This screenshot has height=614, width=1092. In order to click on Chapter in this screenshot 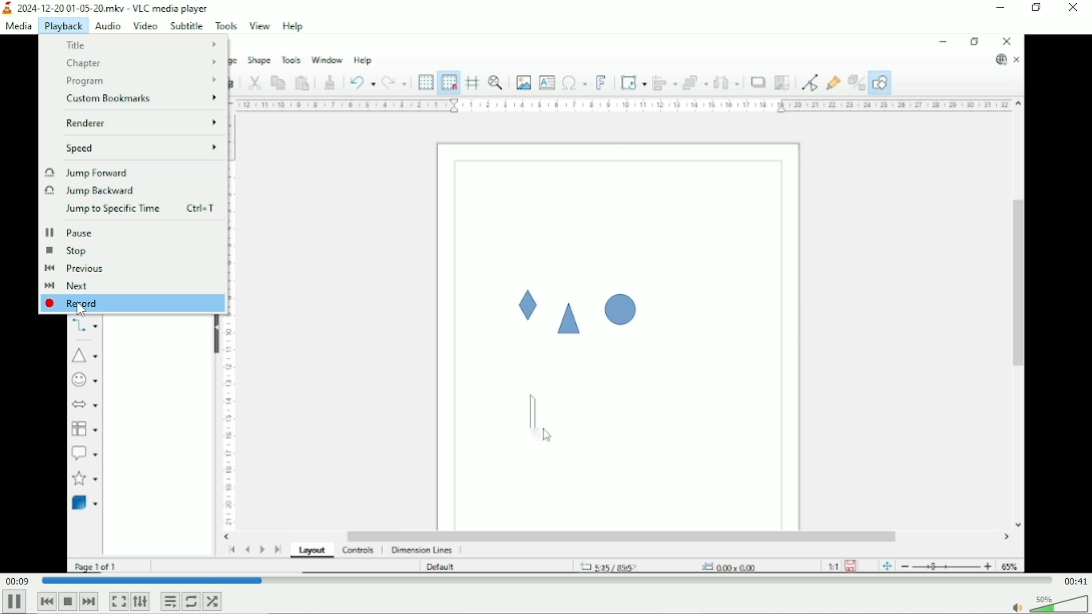, I will do `click(141, 62)`.